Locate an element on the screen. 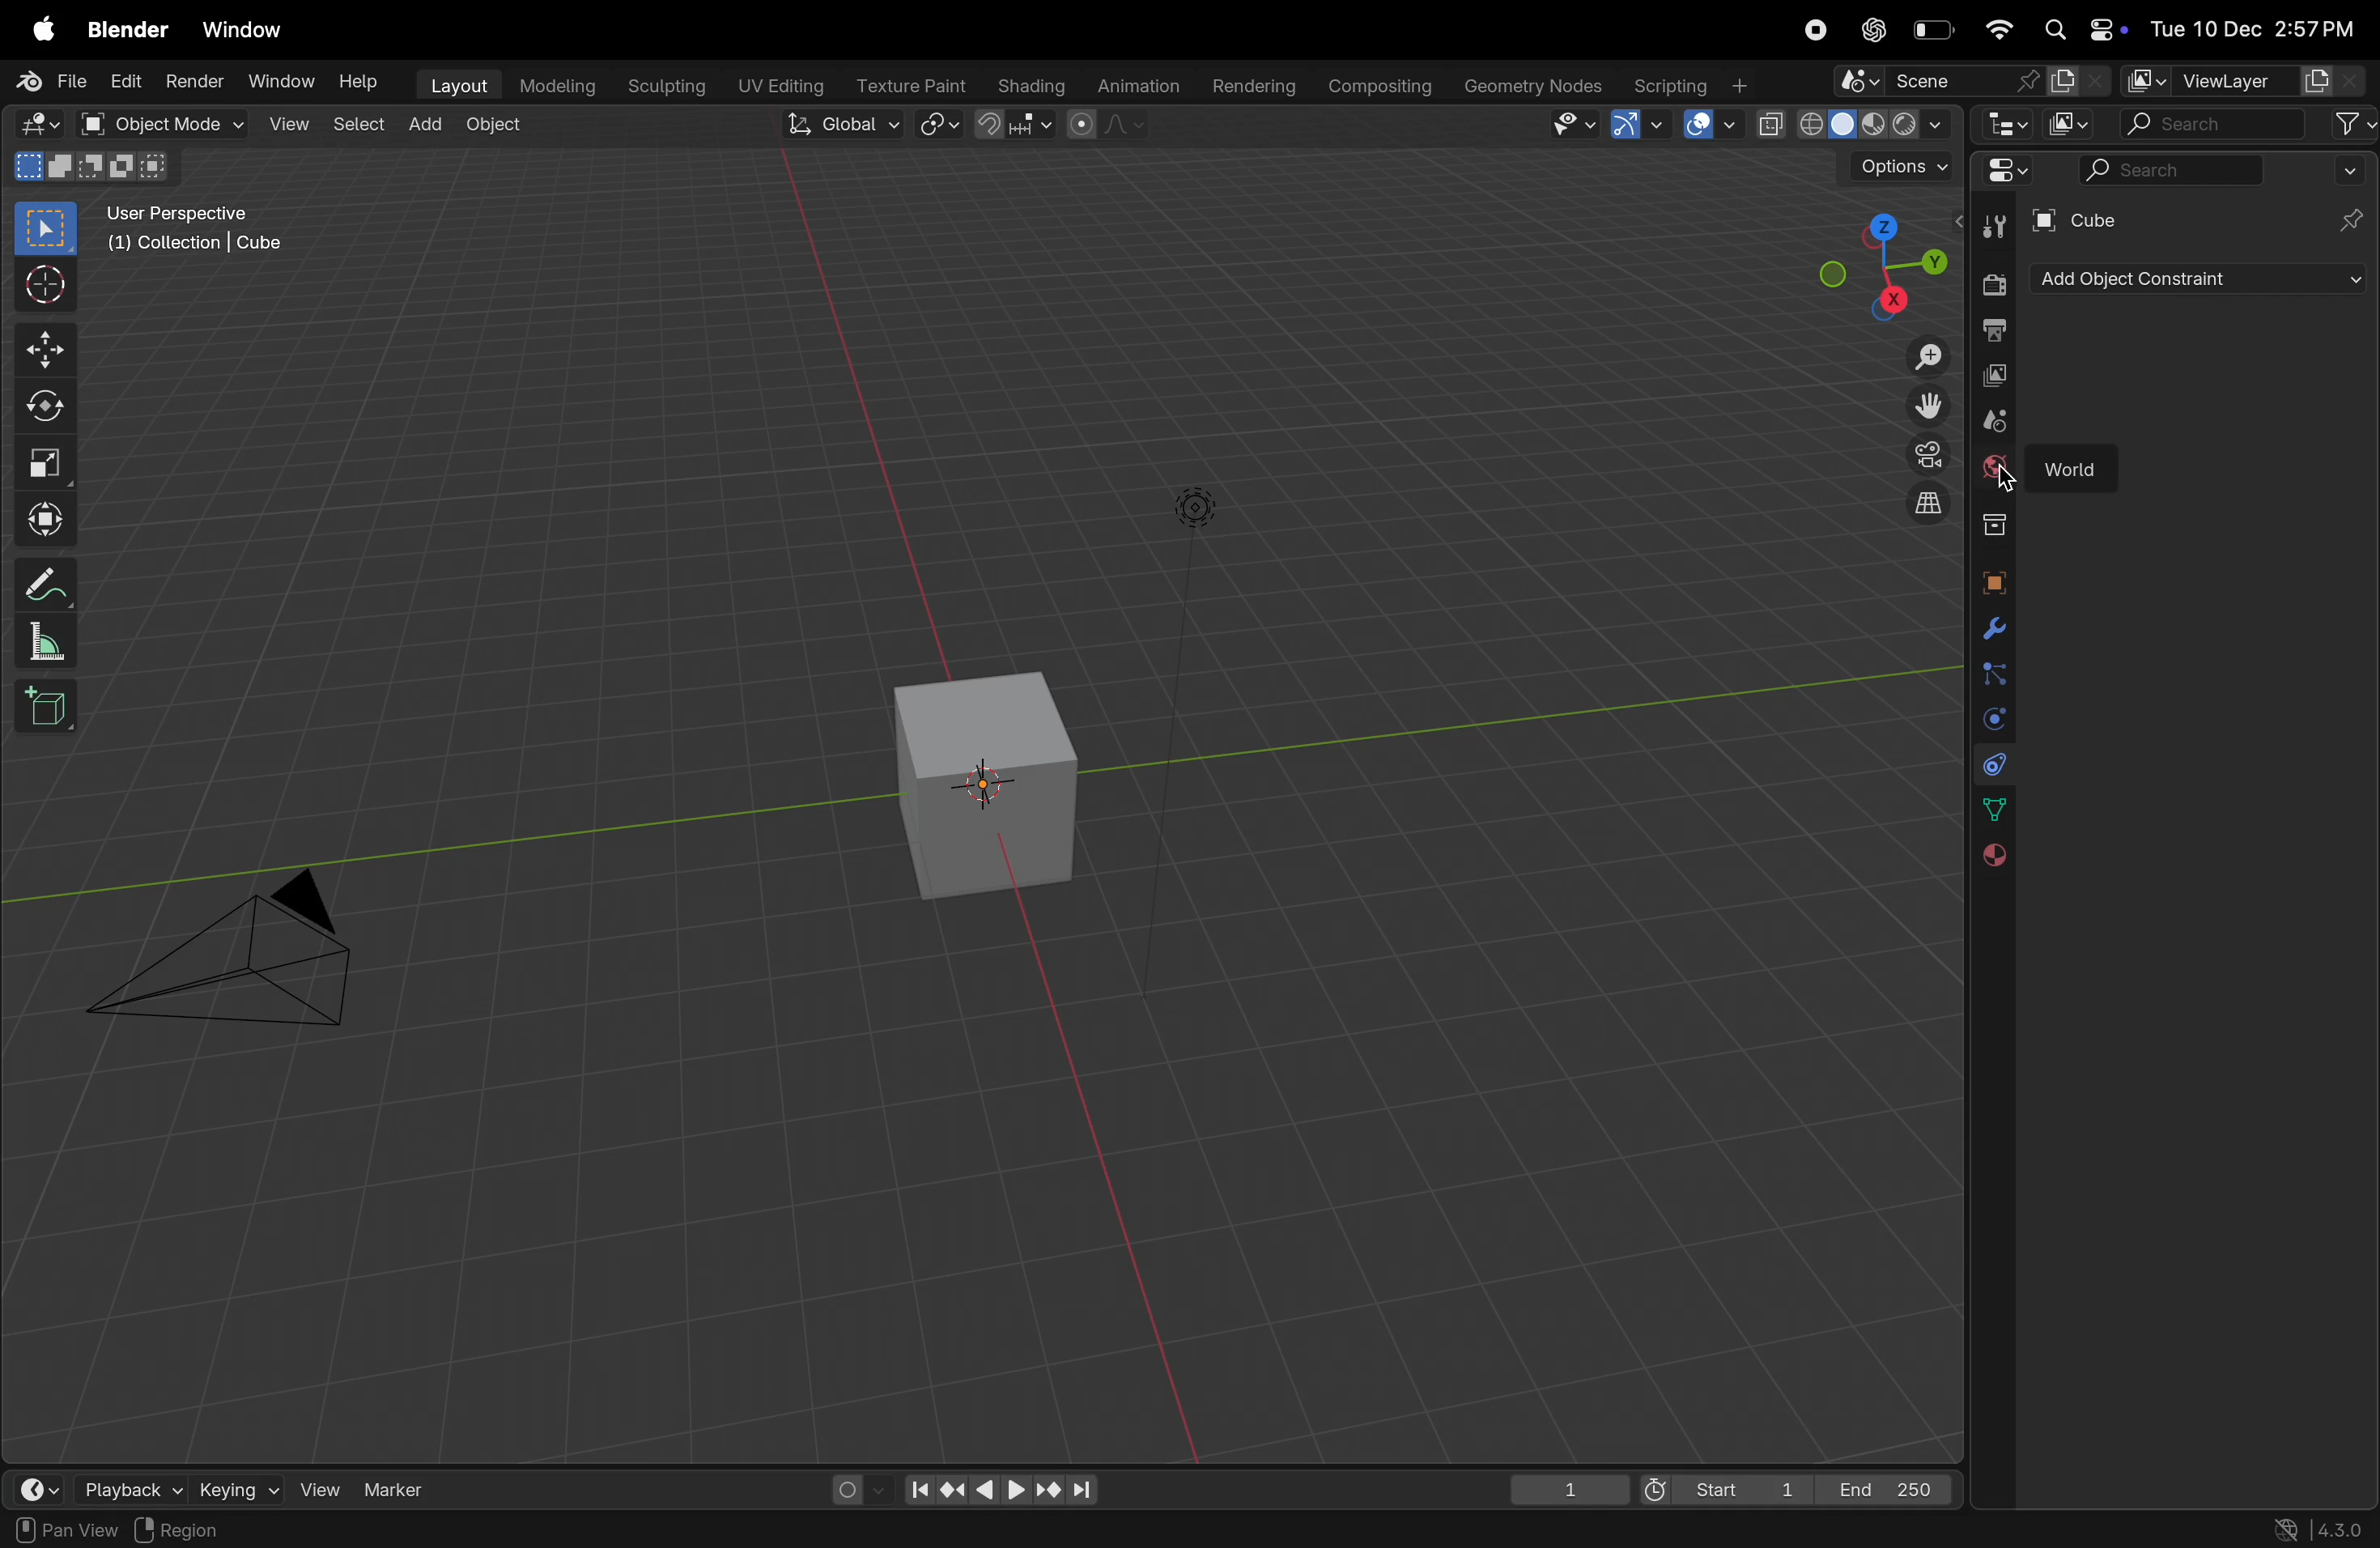 The image size is (2380, 1548). Object is located at coordinates (497, 124).